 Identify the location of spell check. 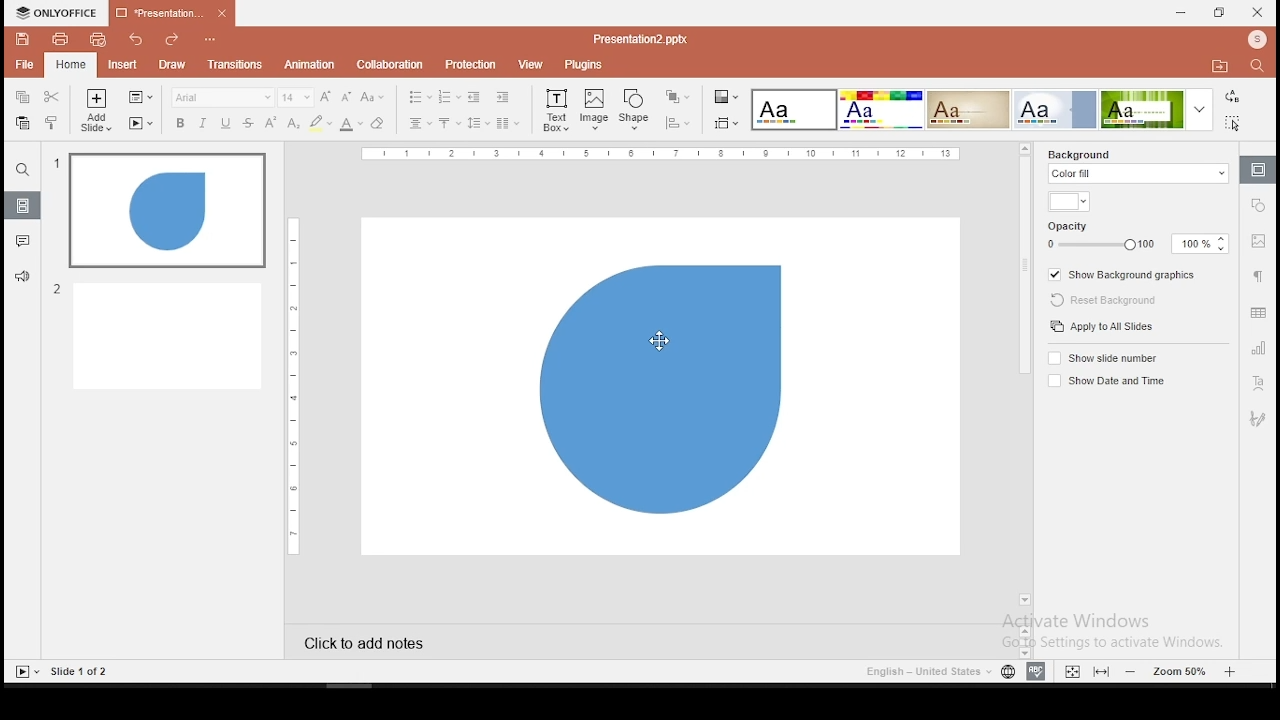
(1036, 672).